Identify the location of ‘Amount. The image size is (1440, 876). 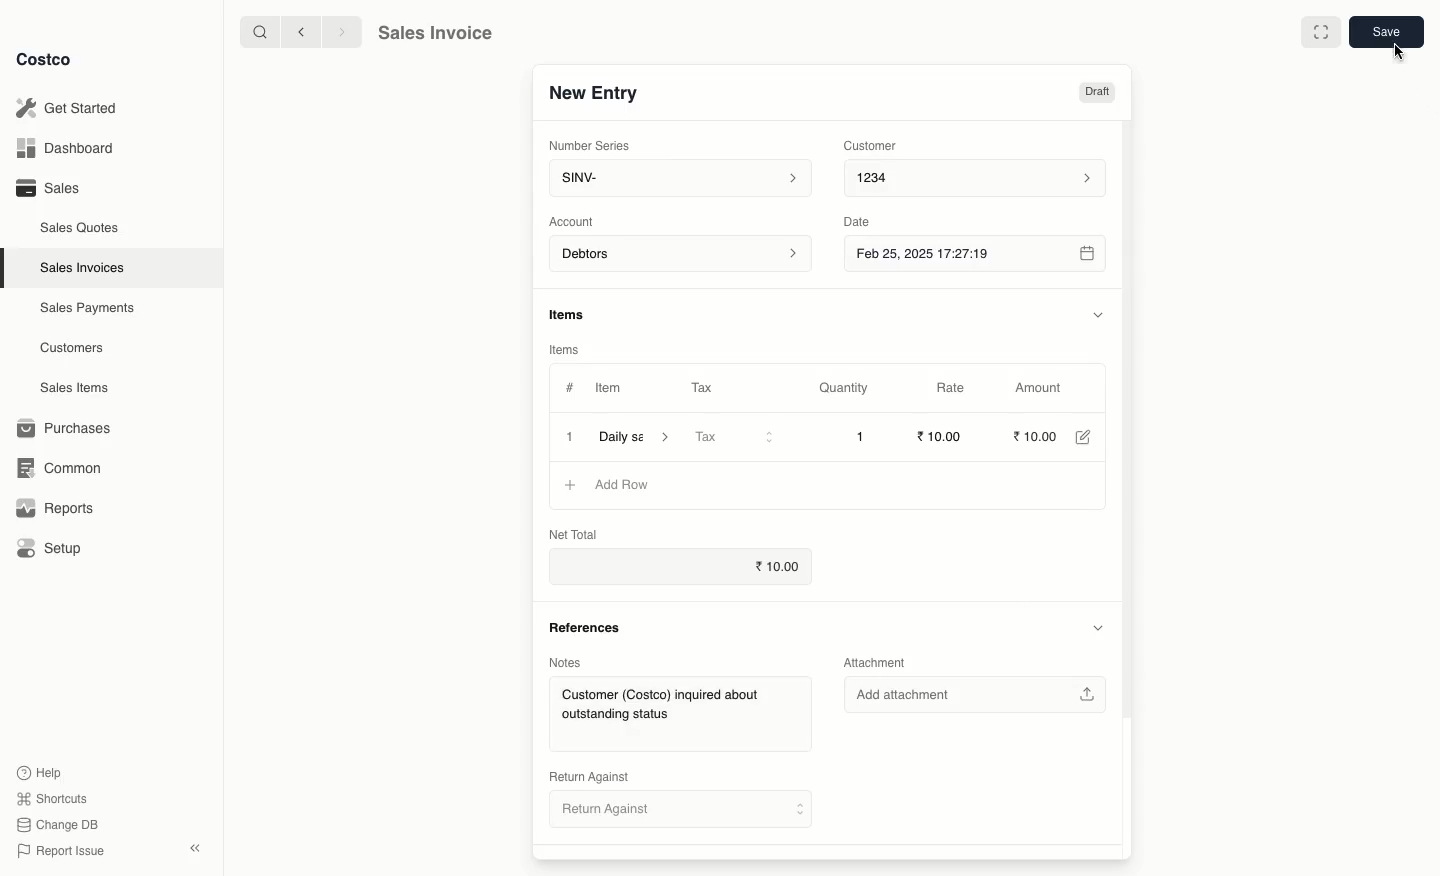
(1047, 389).